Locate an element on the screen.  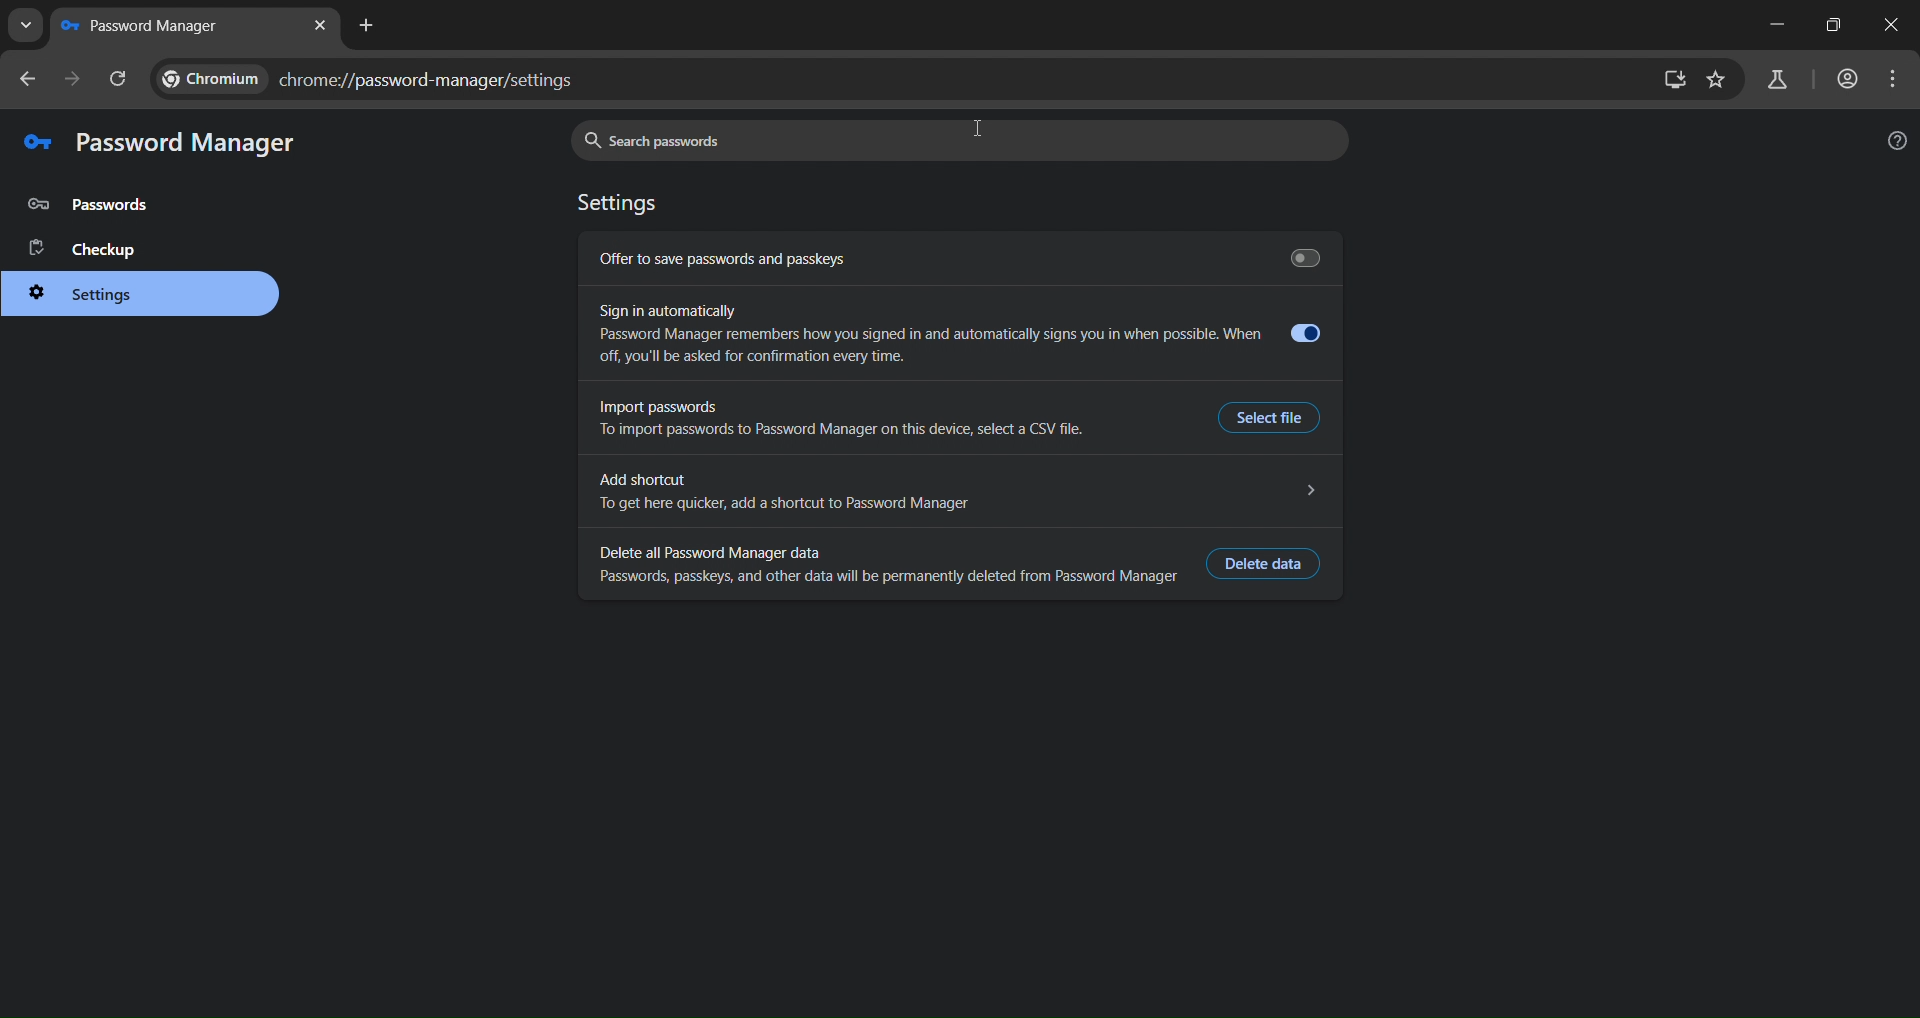
sign in automatically Password manager sometimes remembers how you signed in and automatically signs you in when possible is located at coordinates (961, 332).